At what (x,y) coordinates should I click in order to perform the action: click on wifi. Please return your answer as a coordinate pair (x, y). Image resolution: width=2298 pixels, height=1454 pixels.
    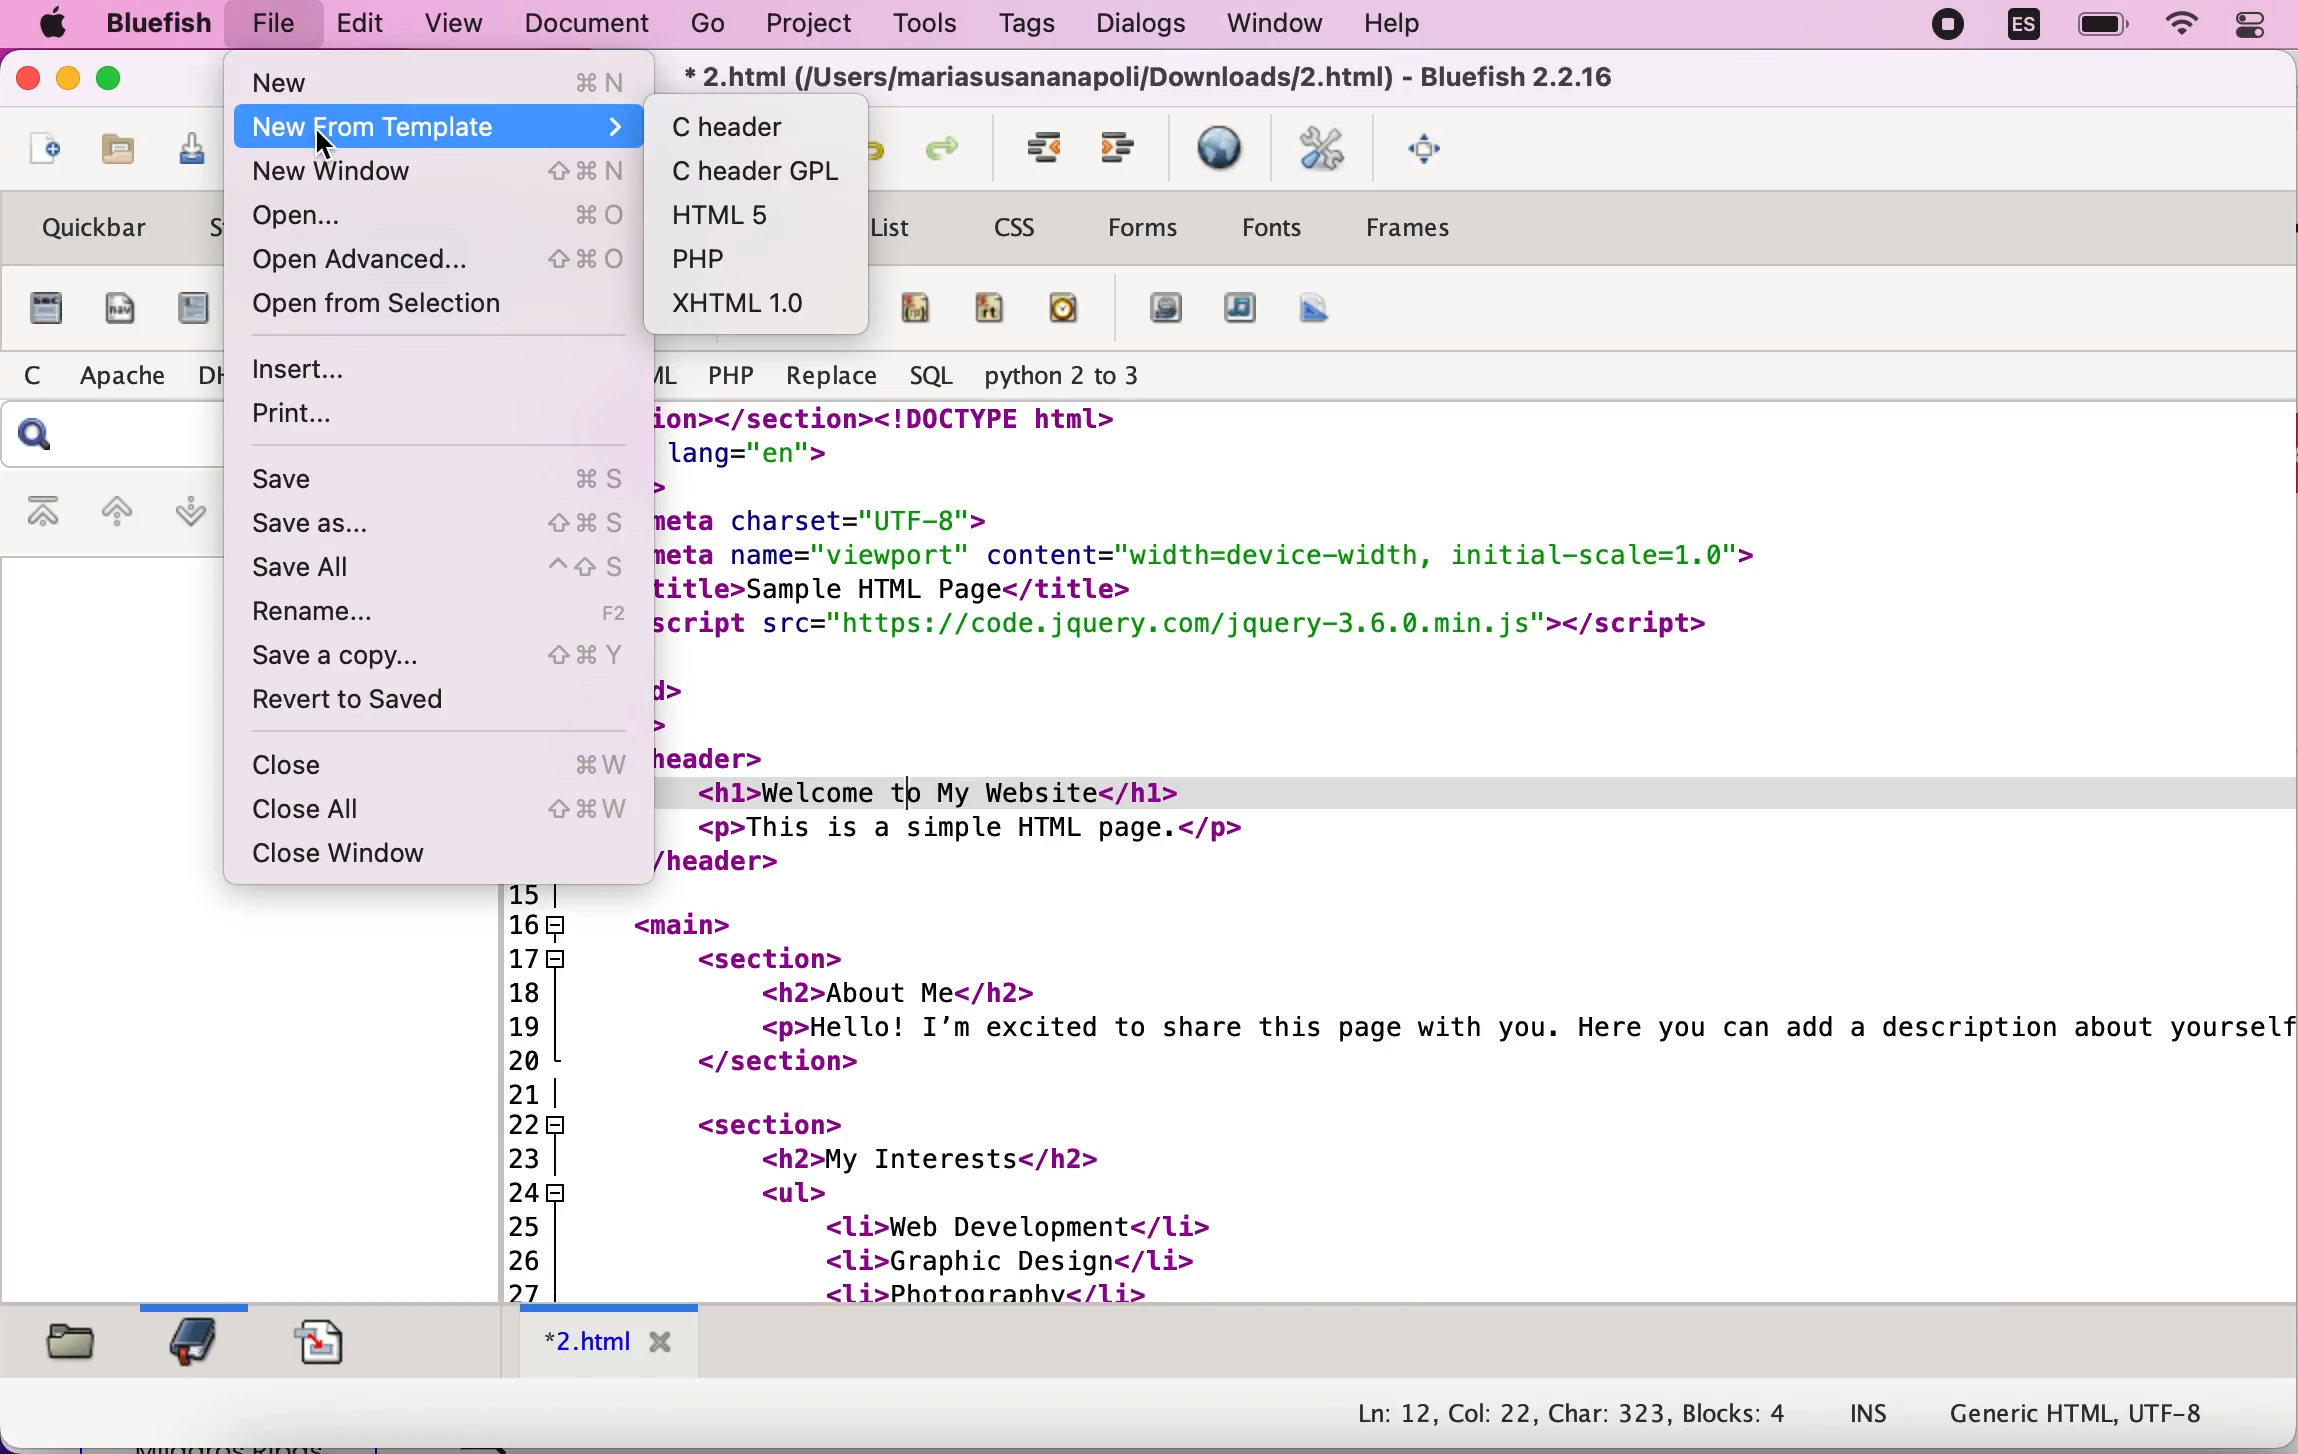
    Looking at the image, I should click on (2185, 28).